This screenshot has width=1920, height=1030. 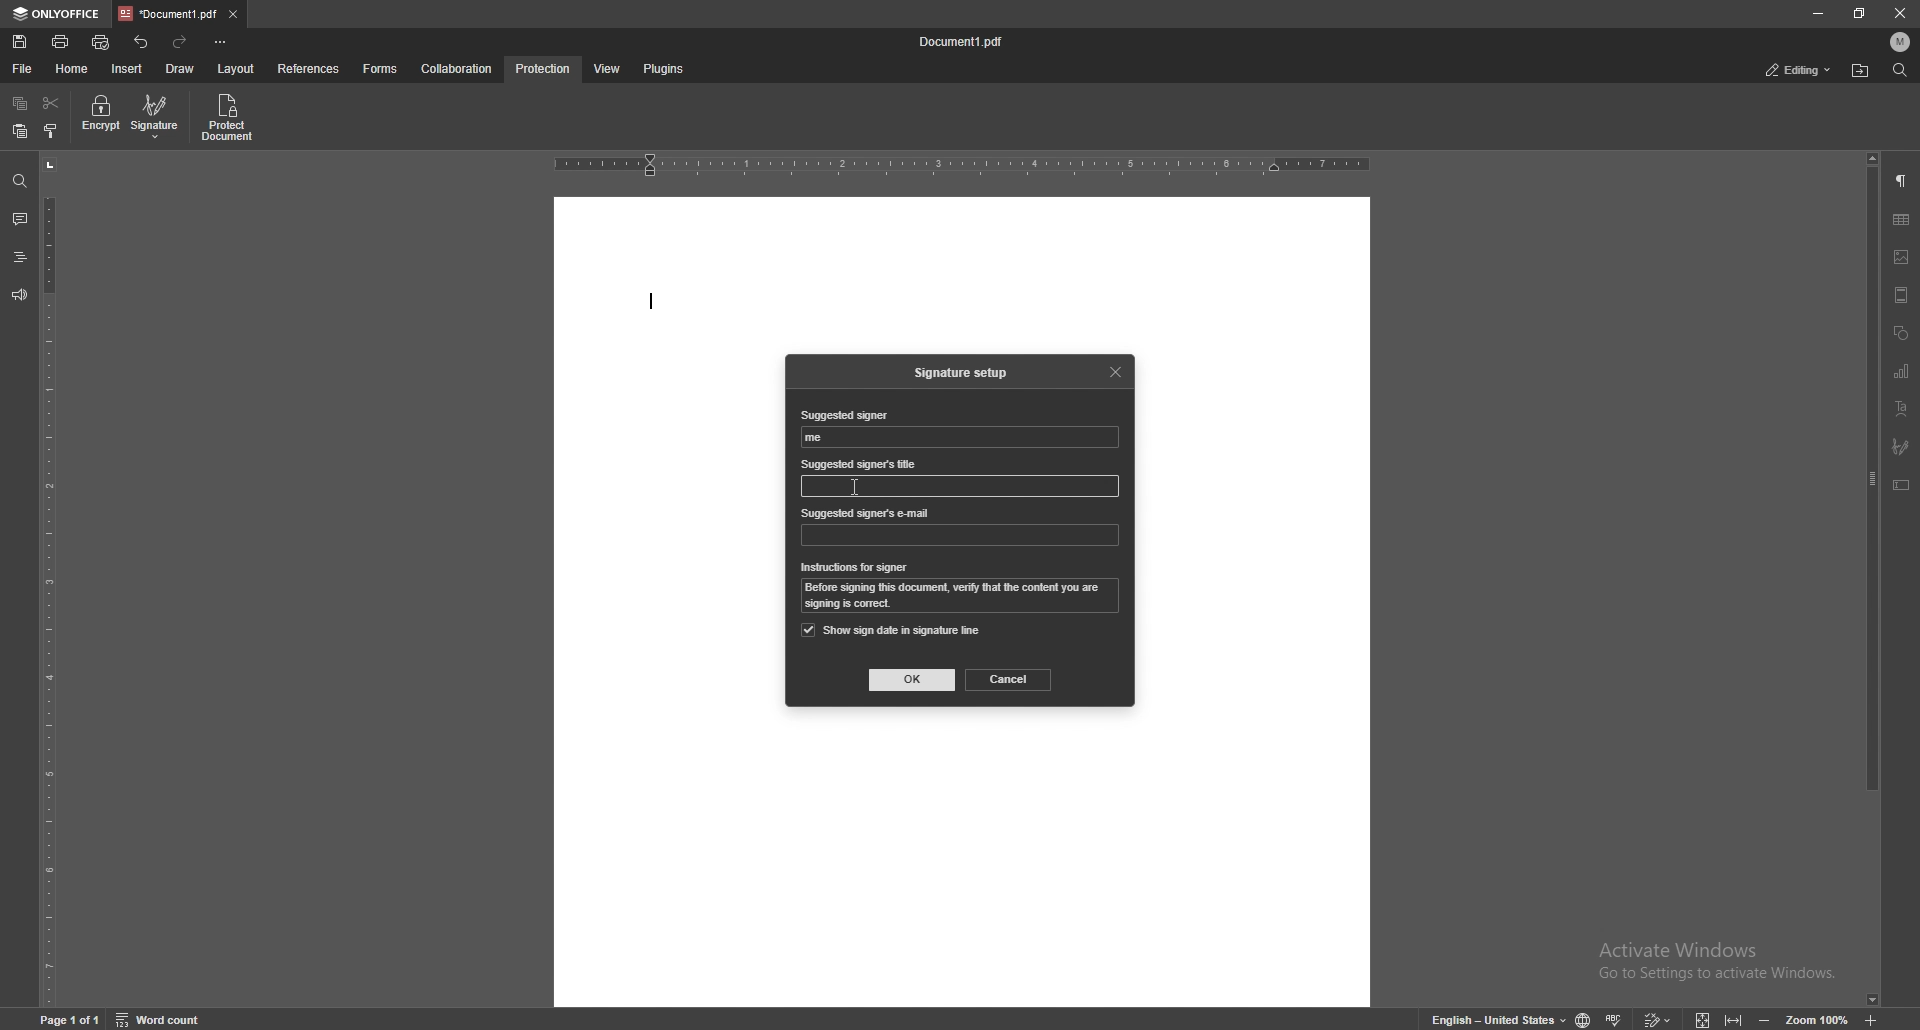 What do you see at coordinates (20, 182) in the screenshot?
I see `find` at bounding box center [20, 182].